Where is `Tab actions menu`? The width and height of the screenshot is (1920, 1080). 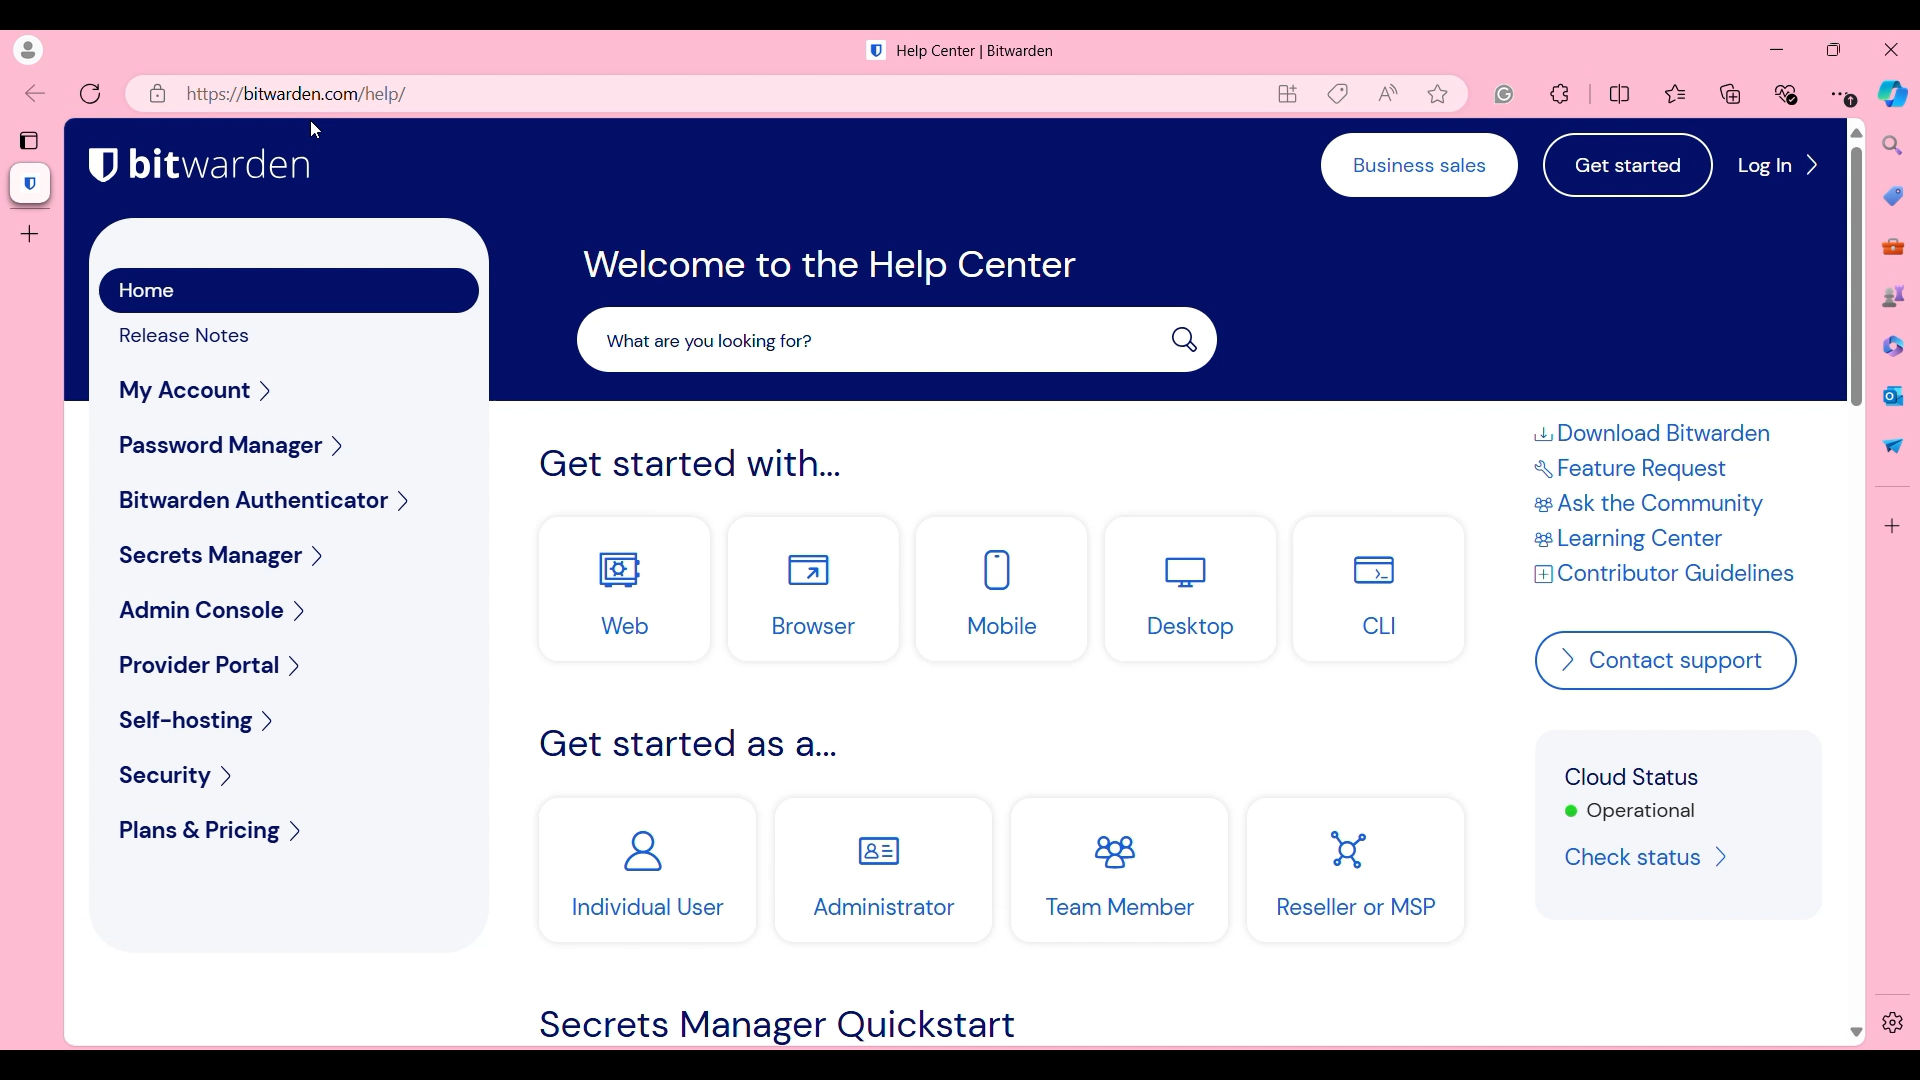 Tab actions menu is located at coordinates (31, 140).